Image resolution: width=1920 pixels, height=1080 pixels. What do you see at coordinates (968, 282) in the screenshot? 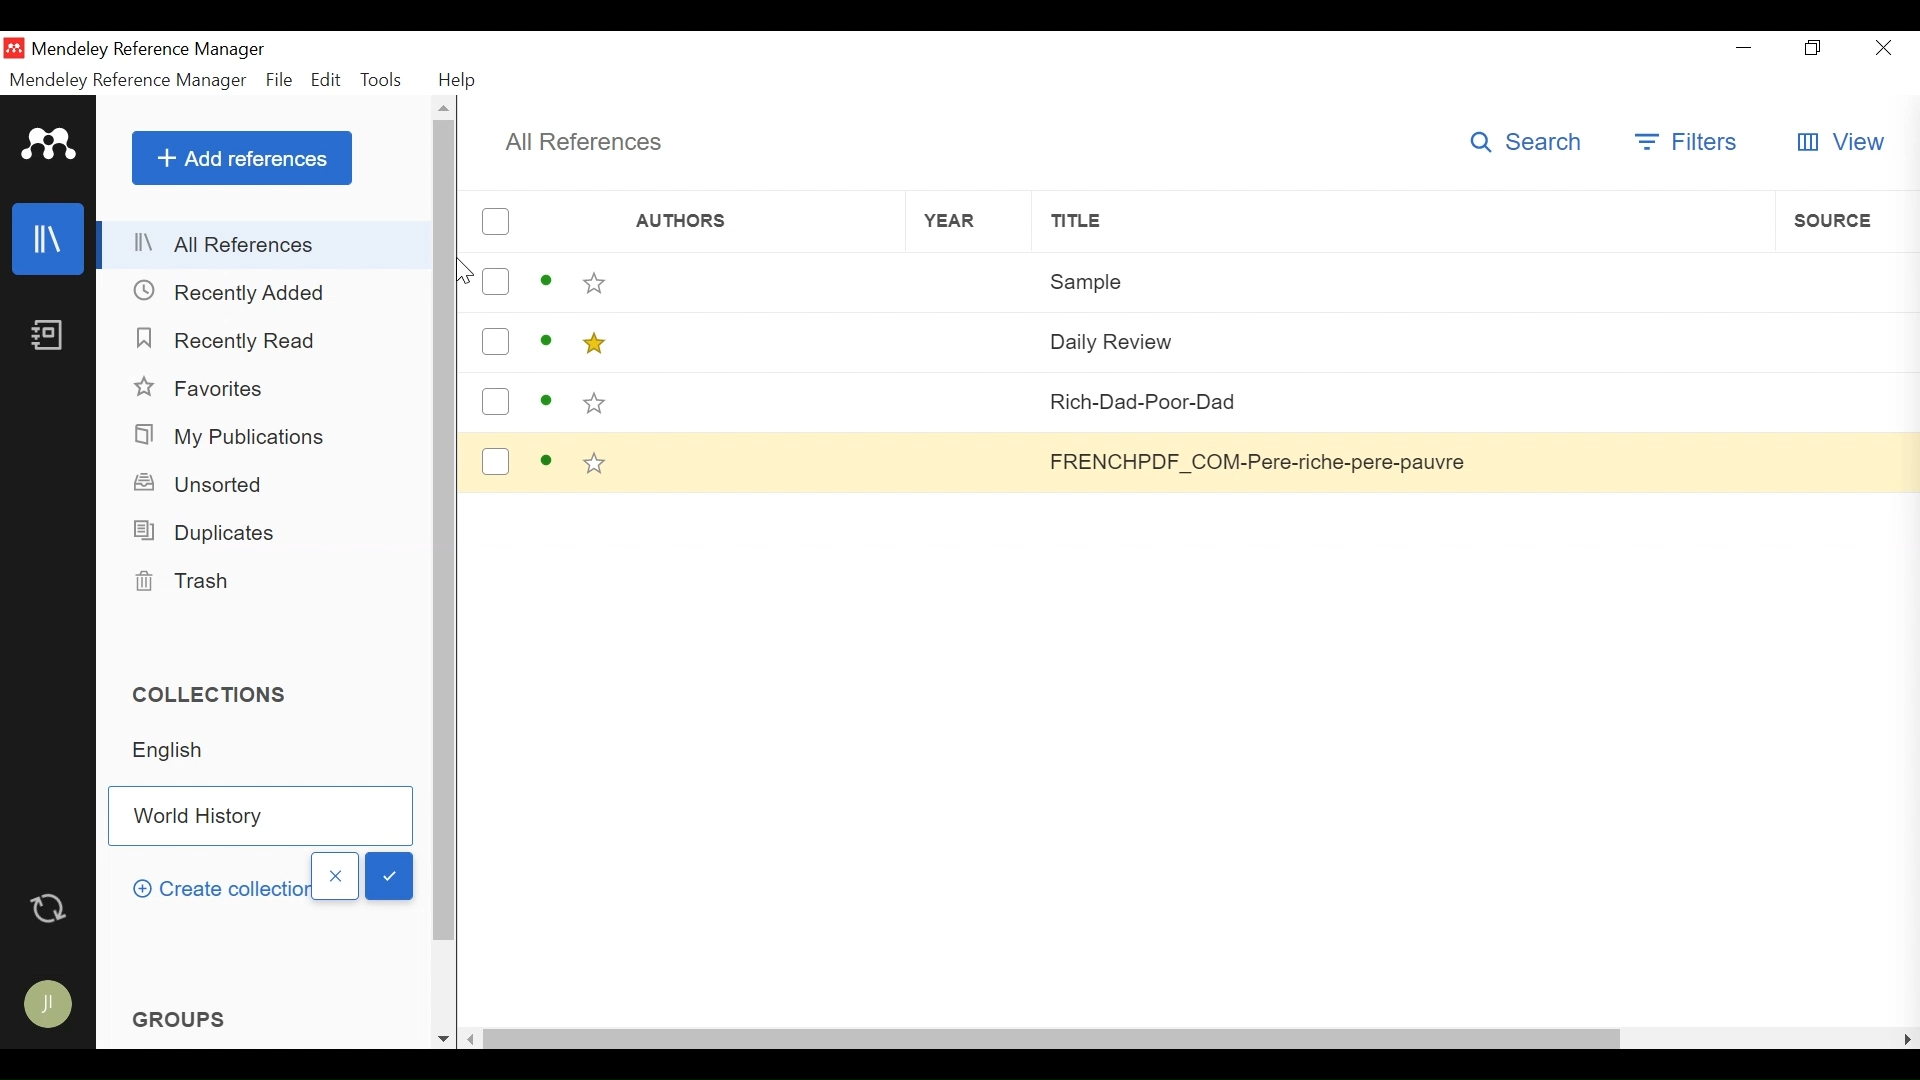
I see `Year` at bounding box center [968, 282].